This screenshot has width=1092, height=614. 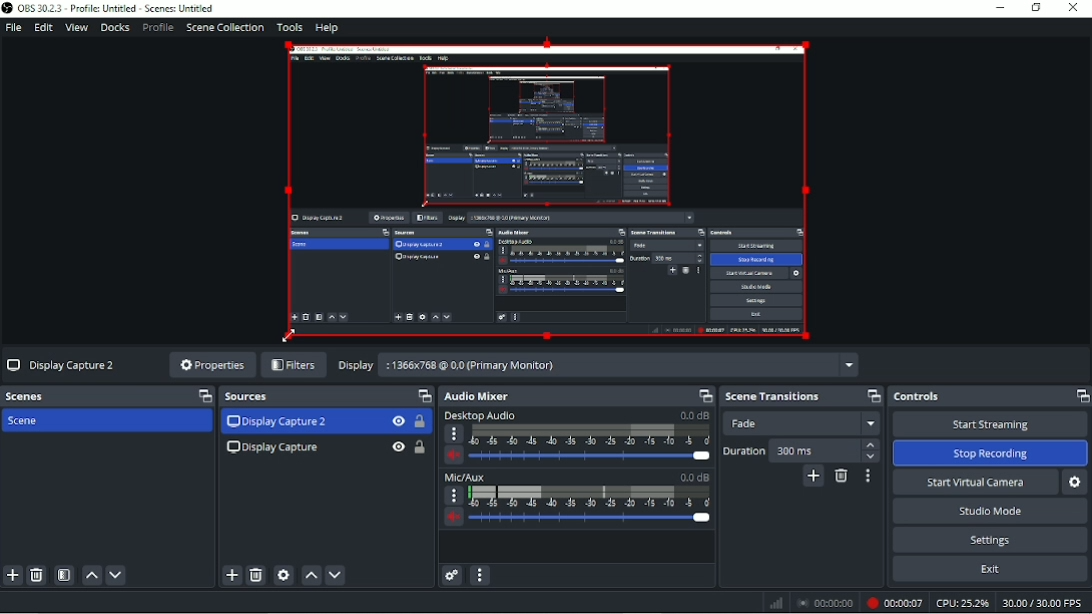 What do you see at coordinates (230, 575) in the screenshot?
I see `Add source` at bounding box center [230, 575].